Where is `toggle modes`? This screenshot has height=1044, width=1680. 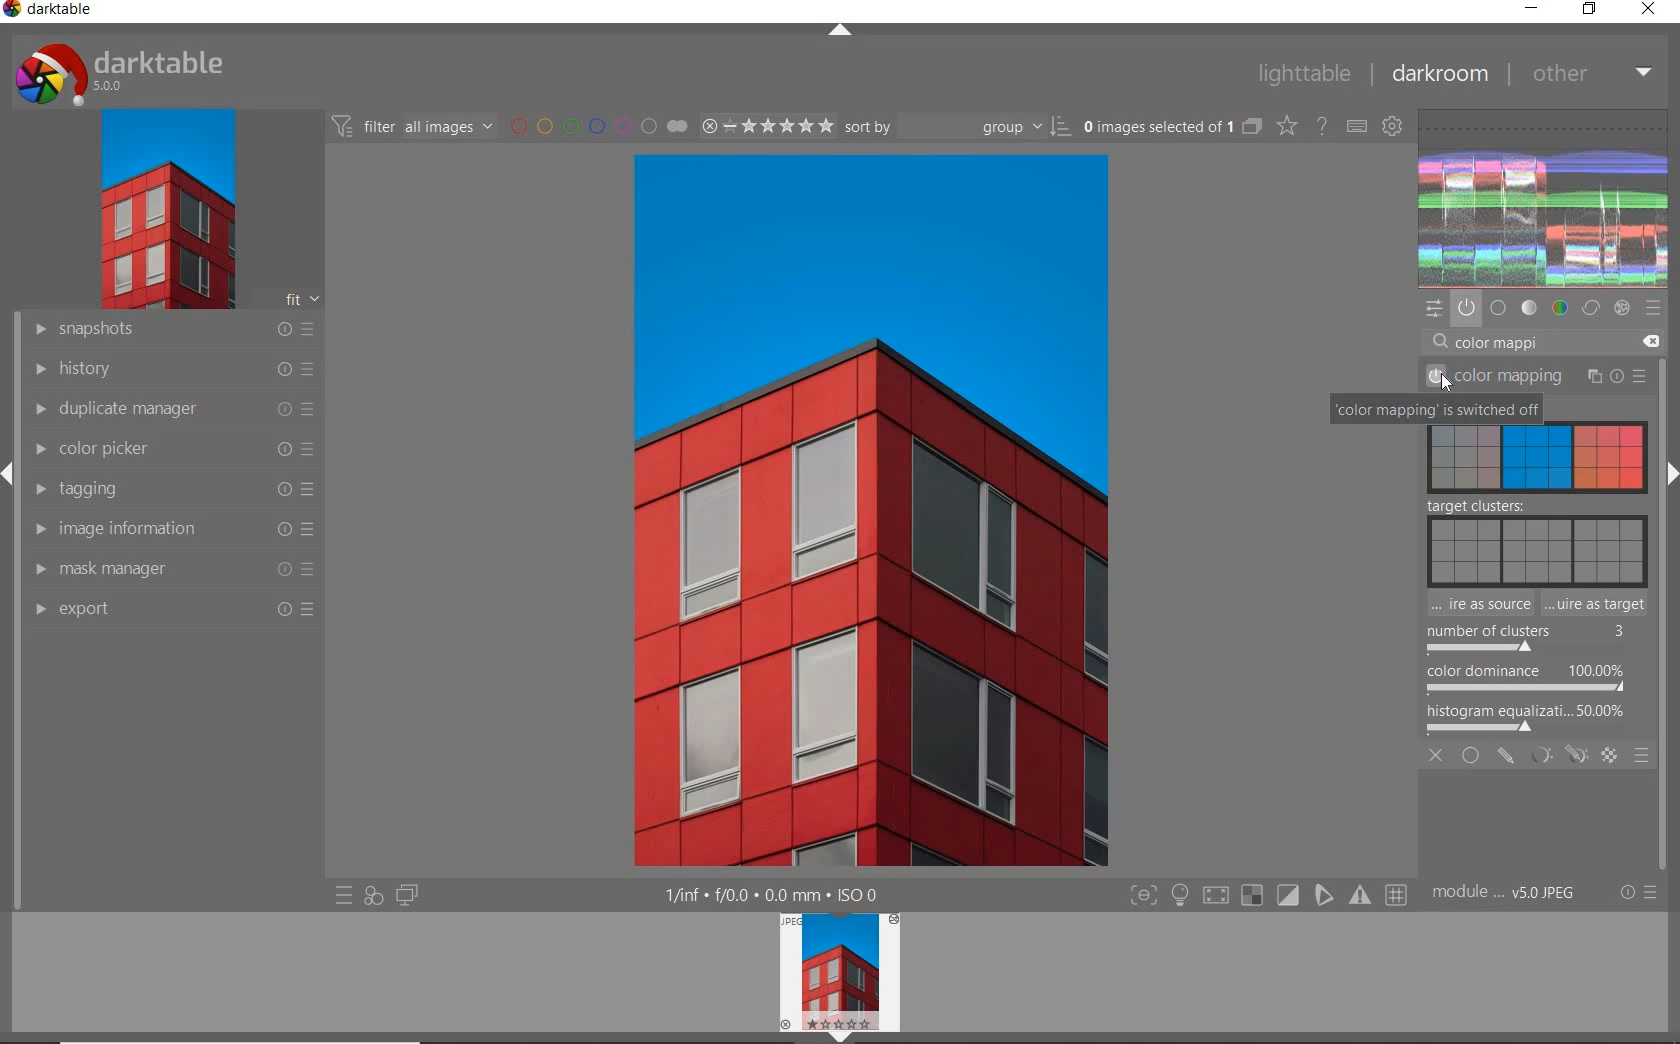 toggle modes is located at coordinates (1270, 895).